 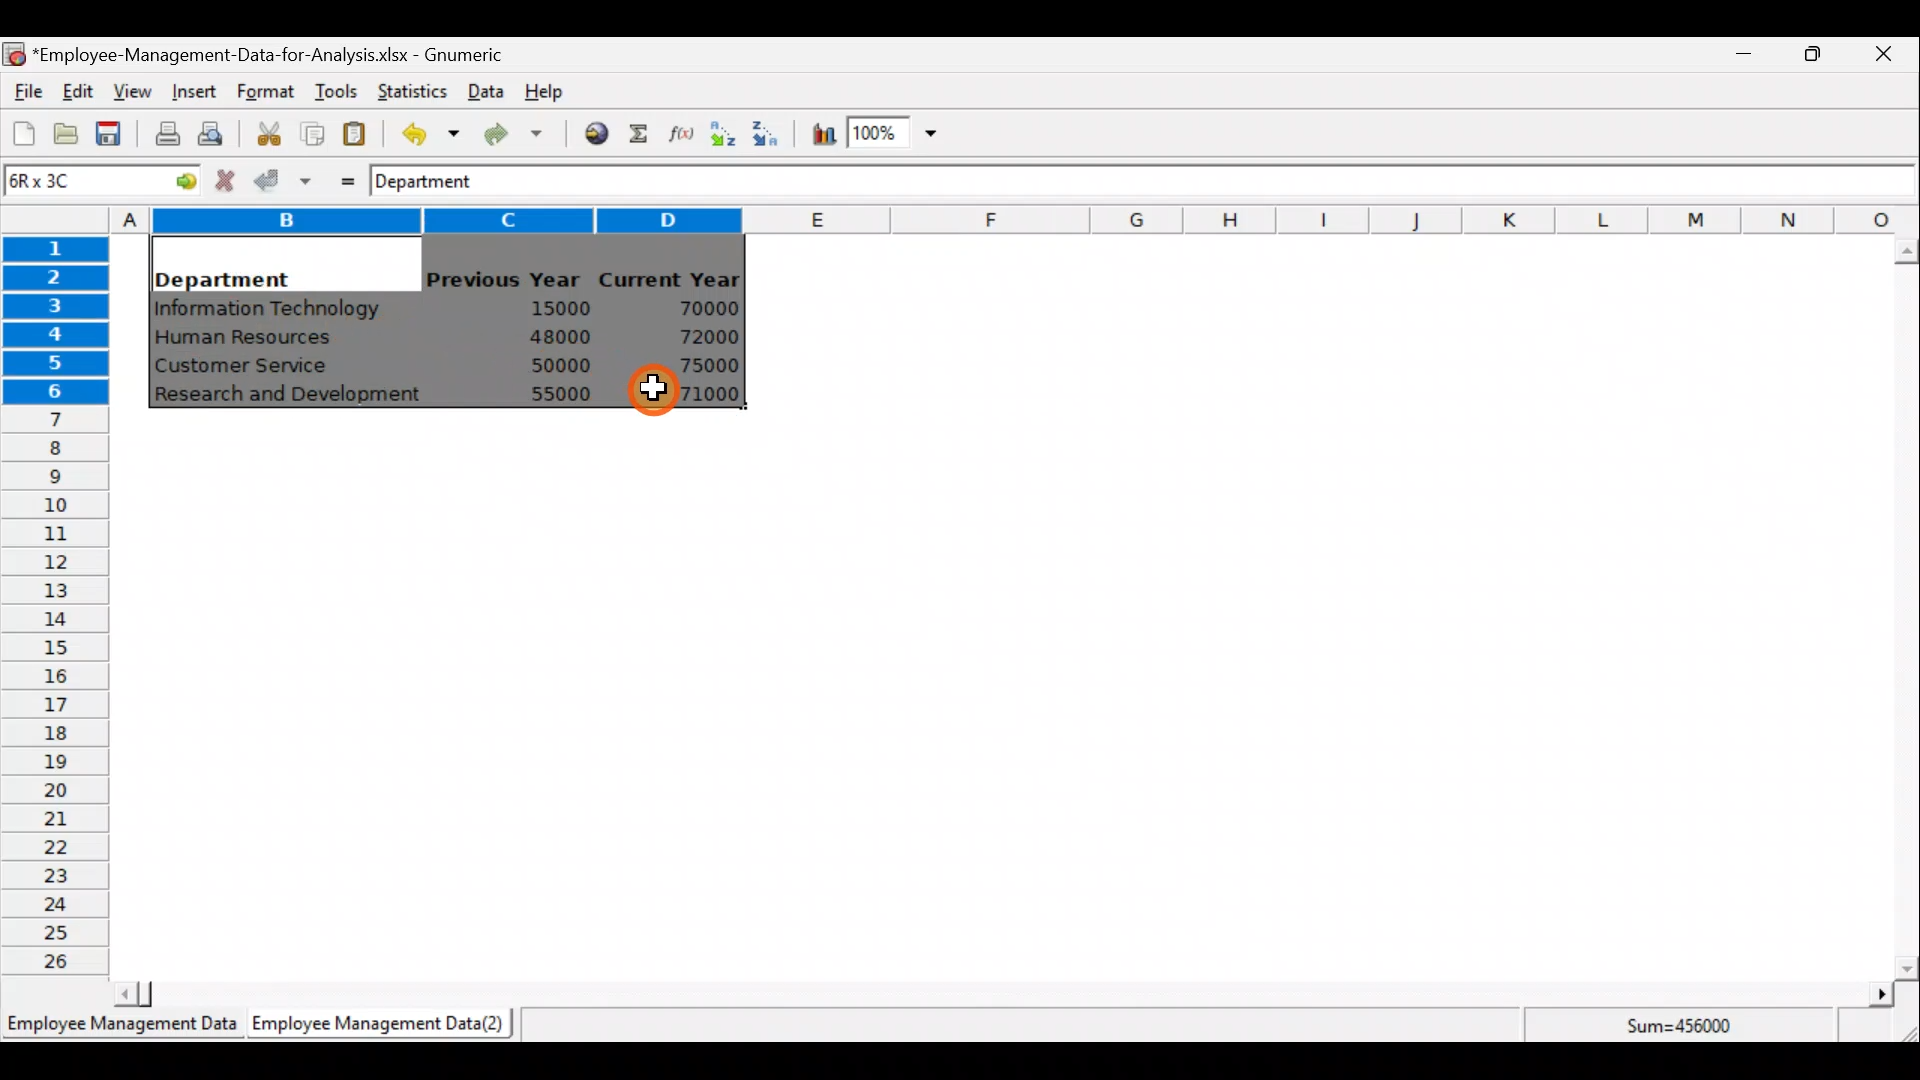 I want to click on Edit a function in the current cell, so click(x=680, y=132).